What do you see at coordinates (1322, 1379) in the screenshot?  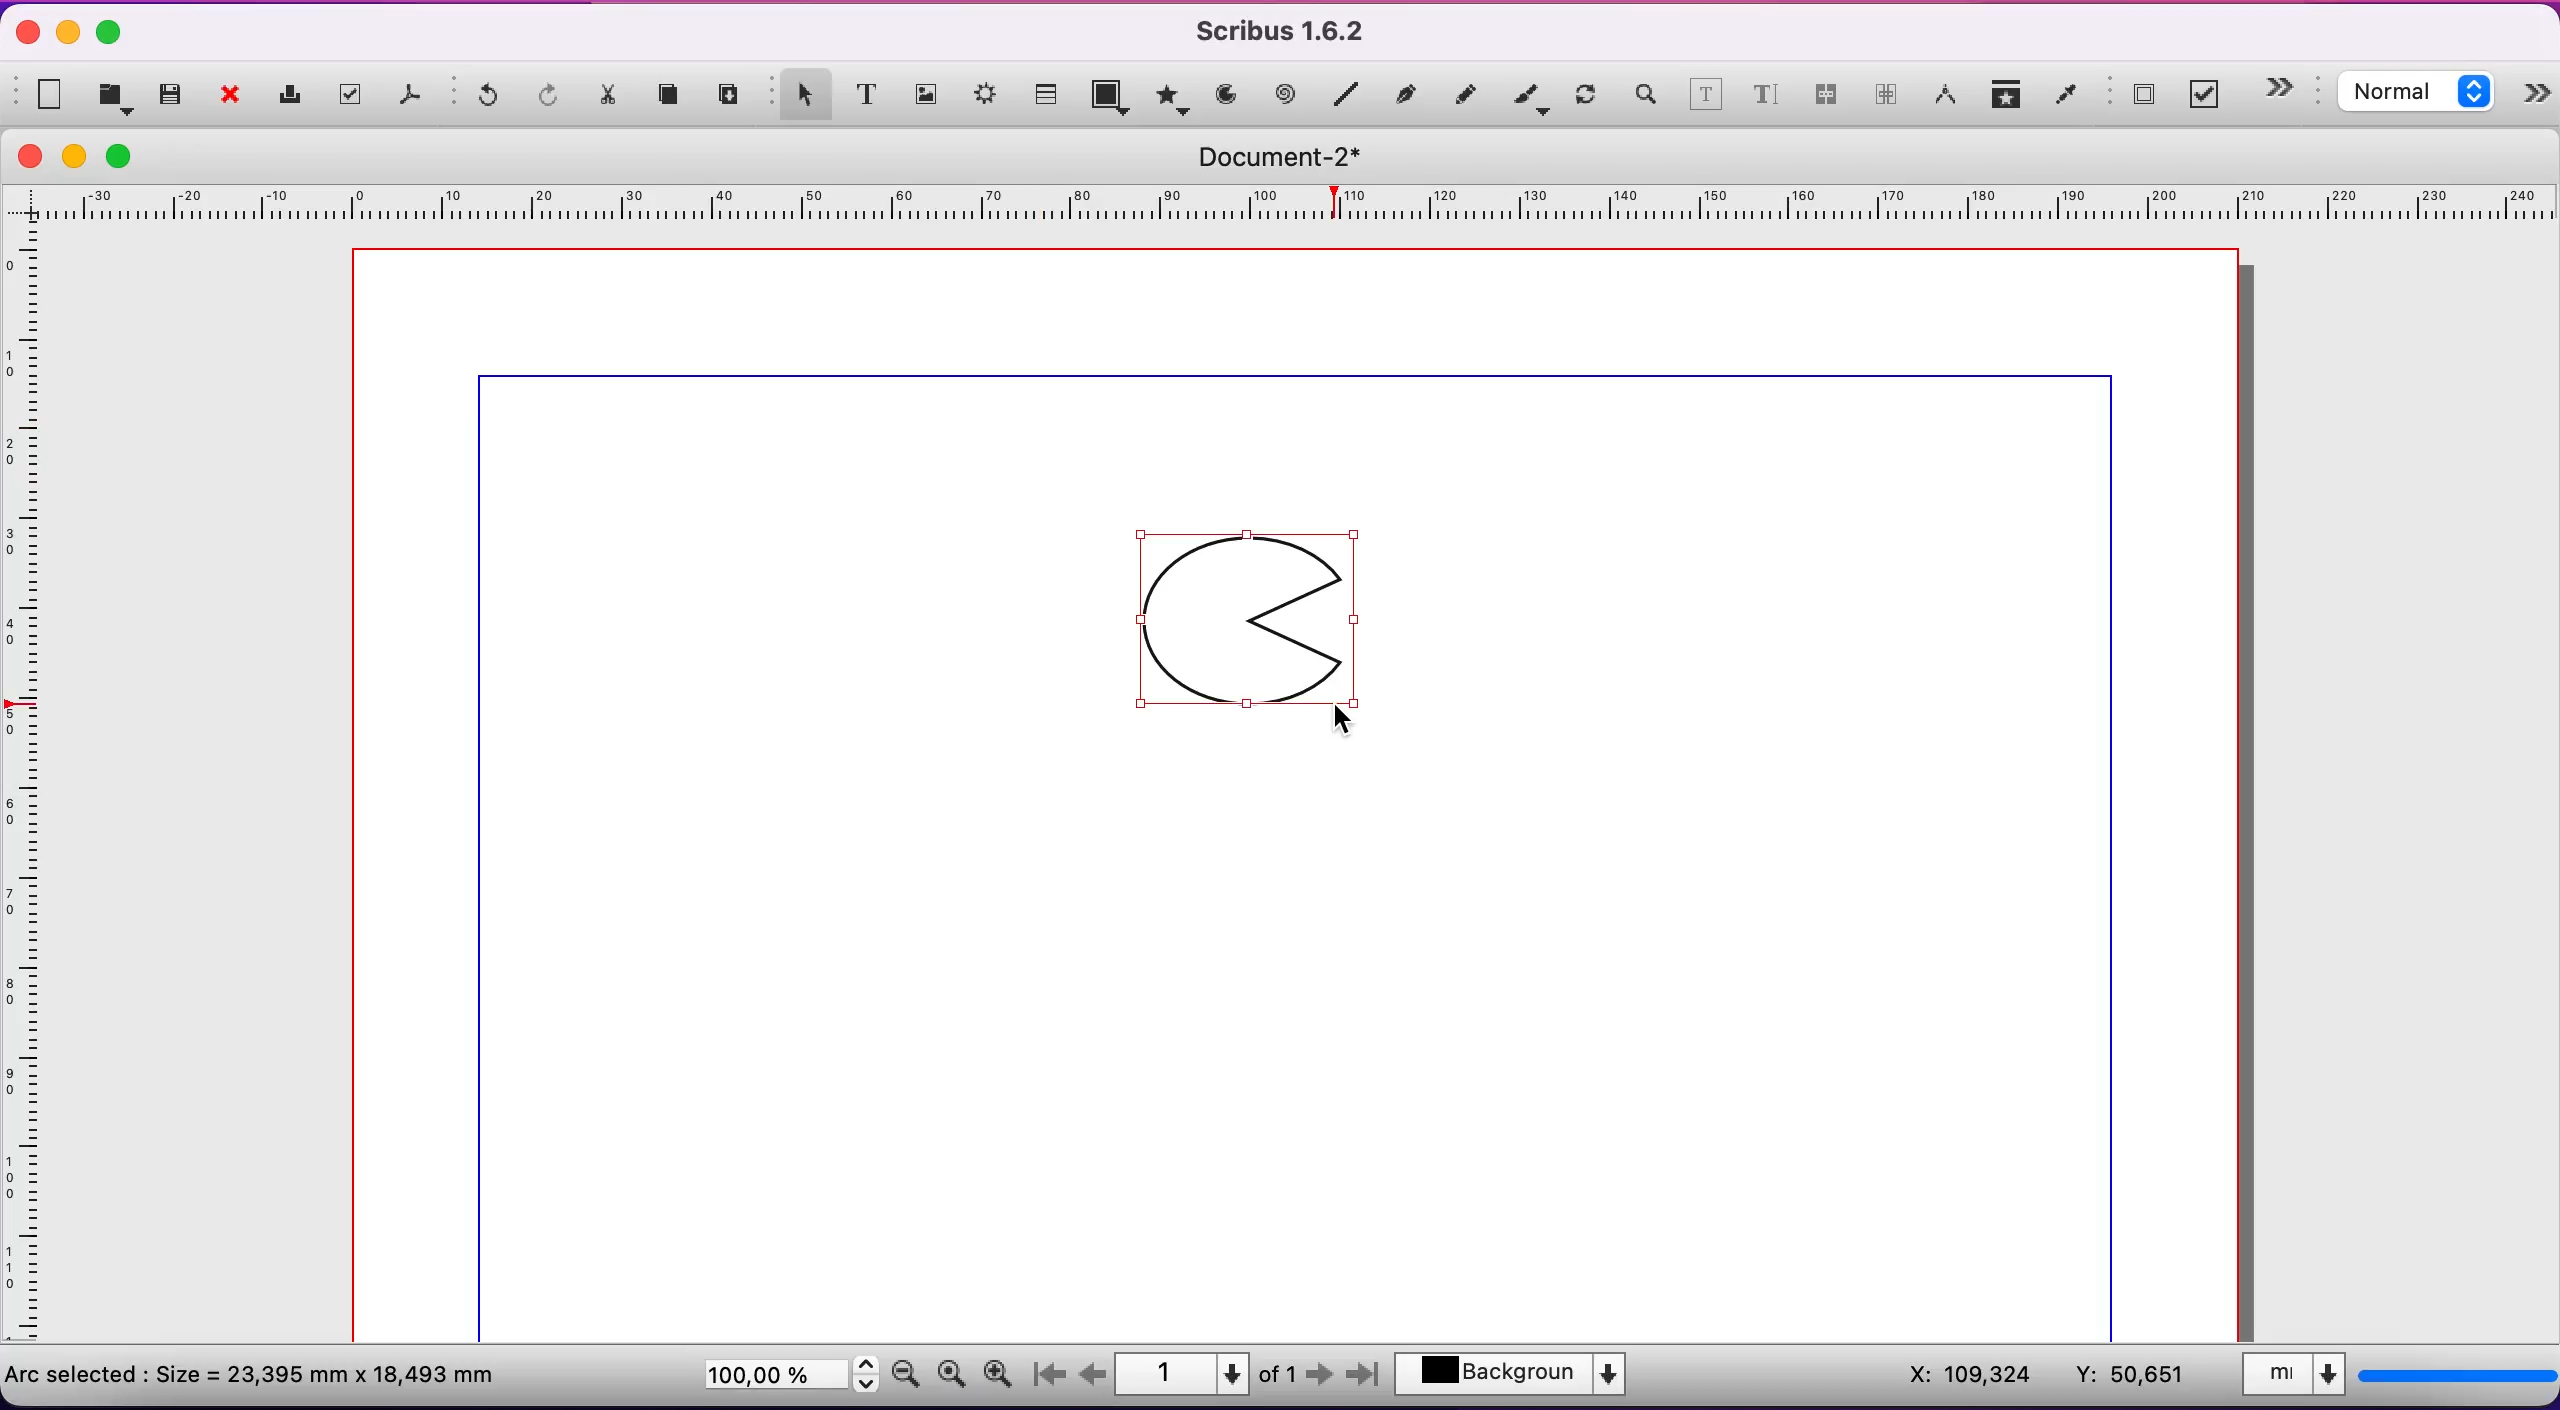 I see `go to the next page` at bounding box center [1322, 1379].